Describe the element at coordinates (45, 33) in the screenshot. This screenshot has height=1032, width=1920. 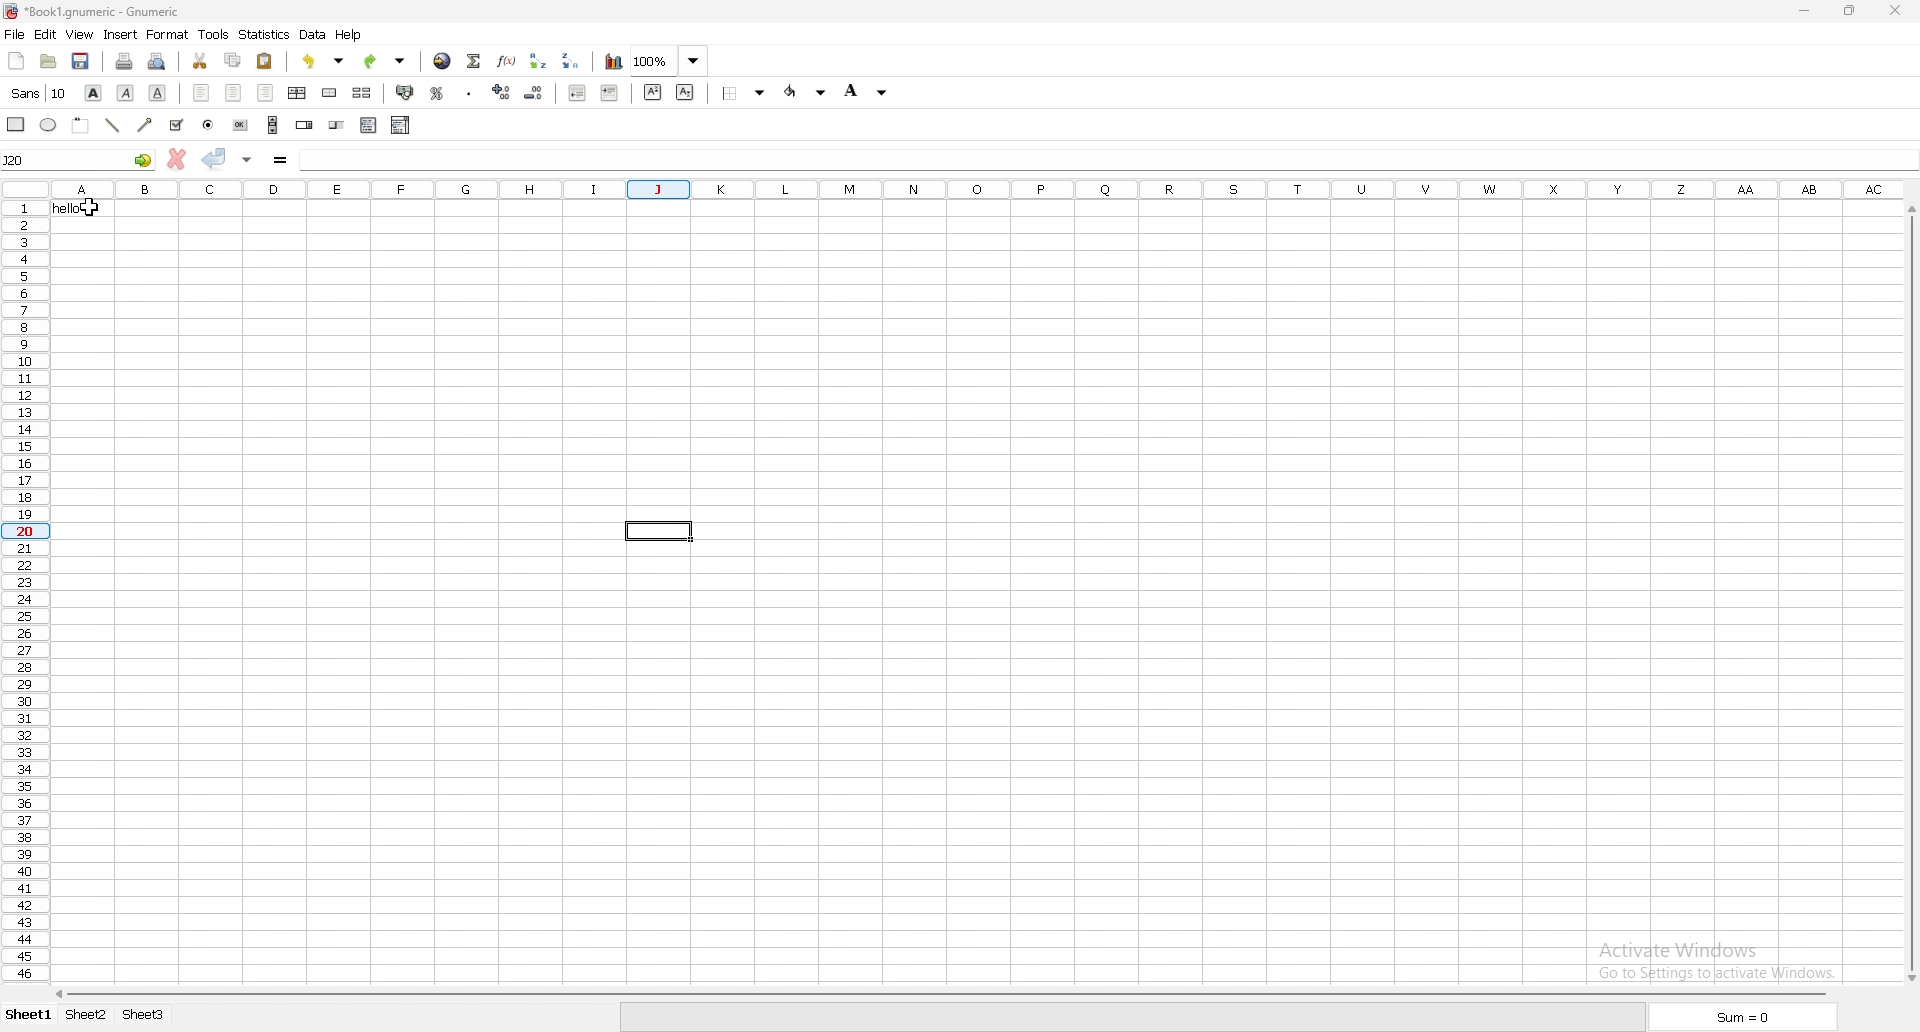
I see `edit` at that location.